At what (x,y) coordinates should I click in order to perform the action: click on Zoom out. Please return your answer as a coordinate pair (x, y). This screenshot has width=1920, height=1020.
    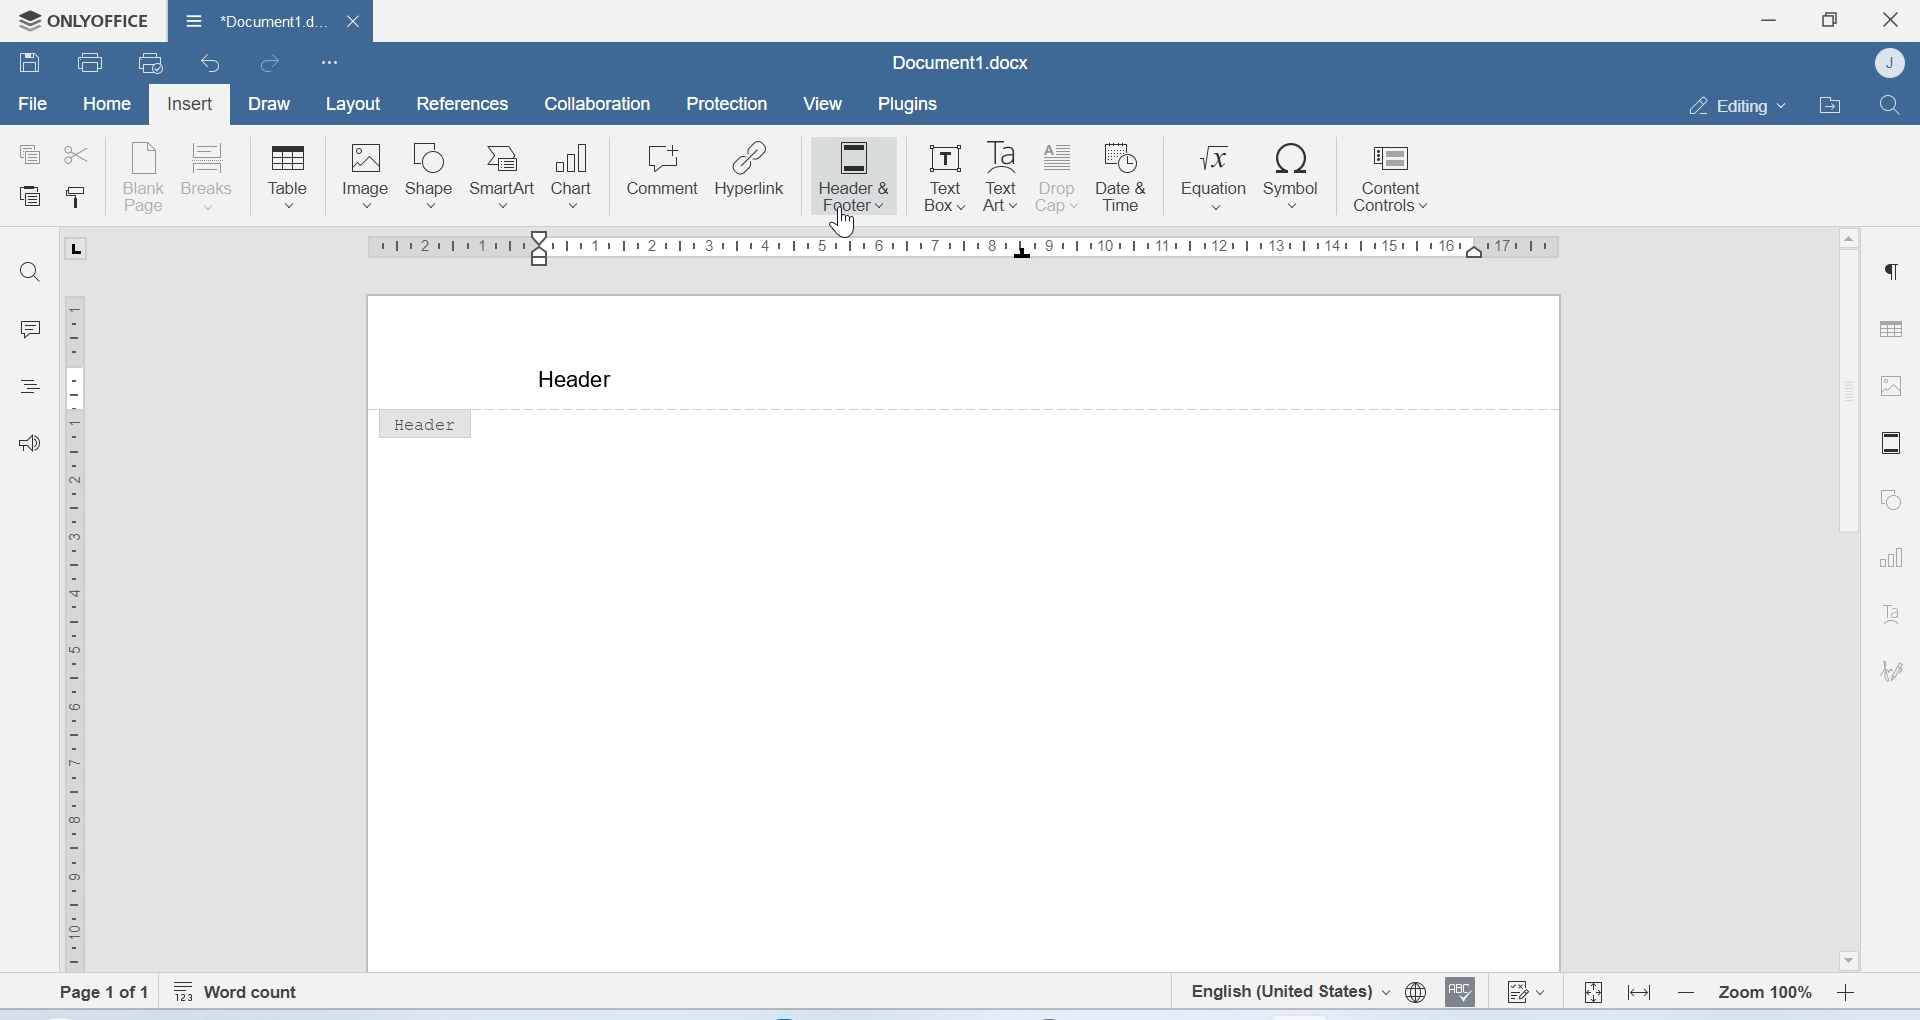
    Looking at the image, I should click on (1685, 991).